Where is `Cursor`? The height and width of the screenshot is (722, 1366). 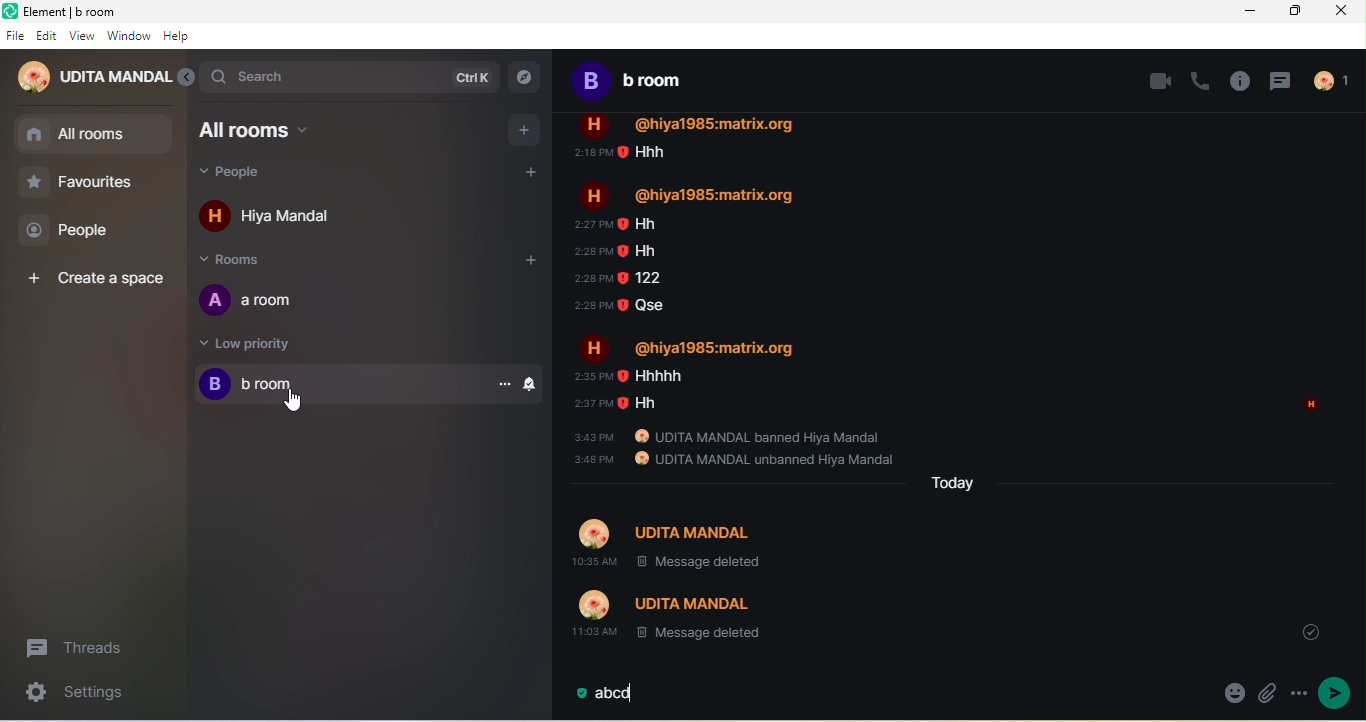
Cursor is located at coordinates (292, 400).